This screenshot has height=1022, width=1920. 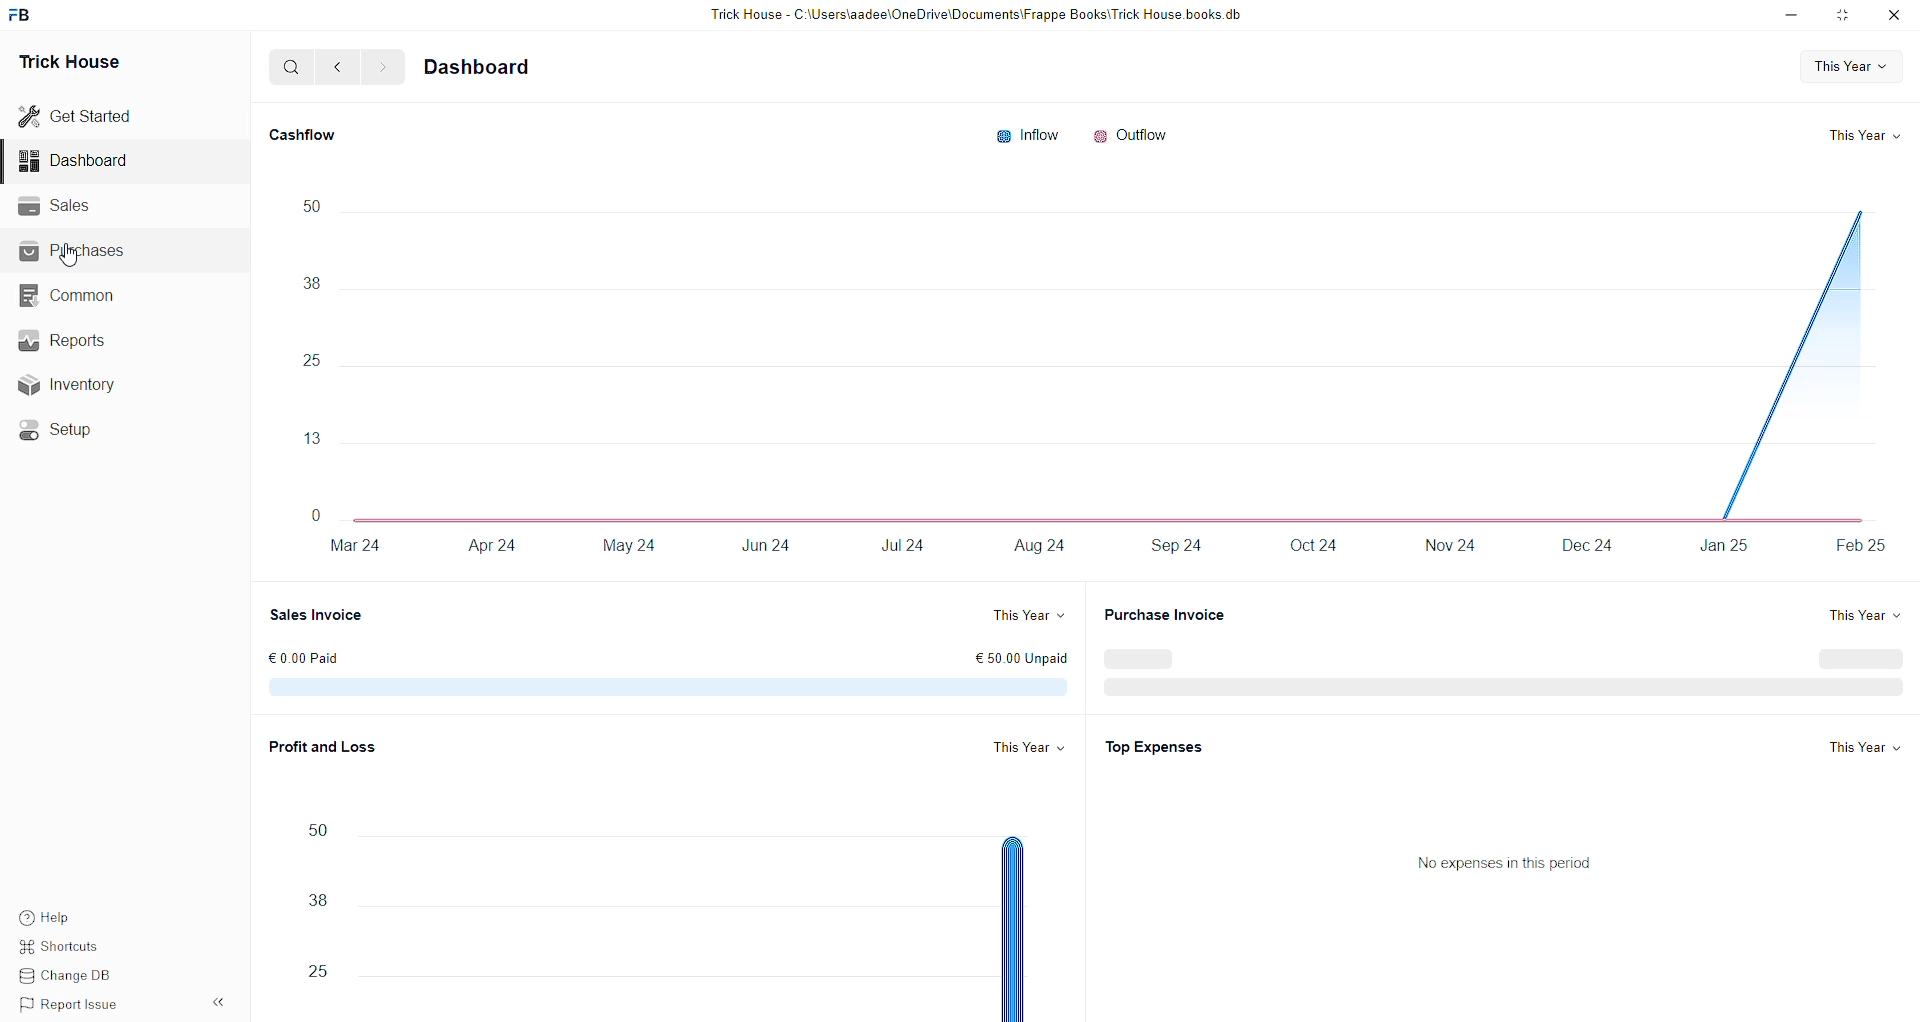 What do you see at coordinates (359, 546) in the screenshot?
I see `Mar 24` at bounding box center [359, 546].